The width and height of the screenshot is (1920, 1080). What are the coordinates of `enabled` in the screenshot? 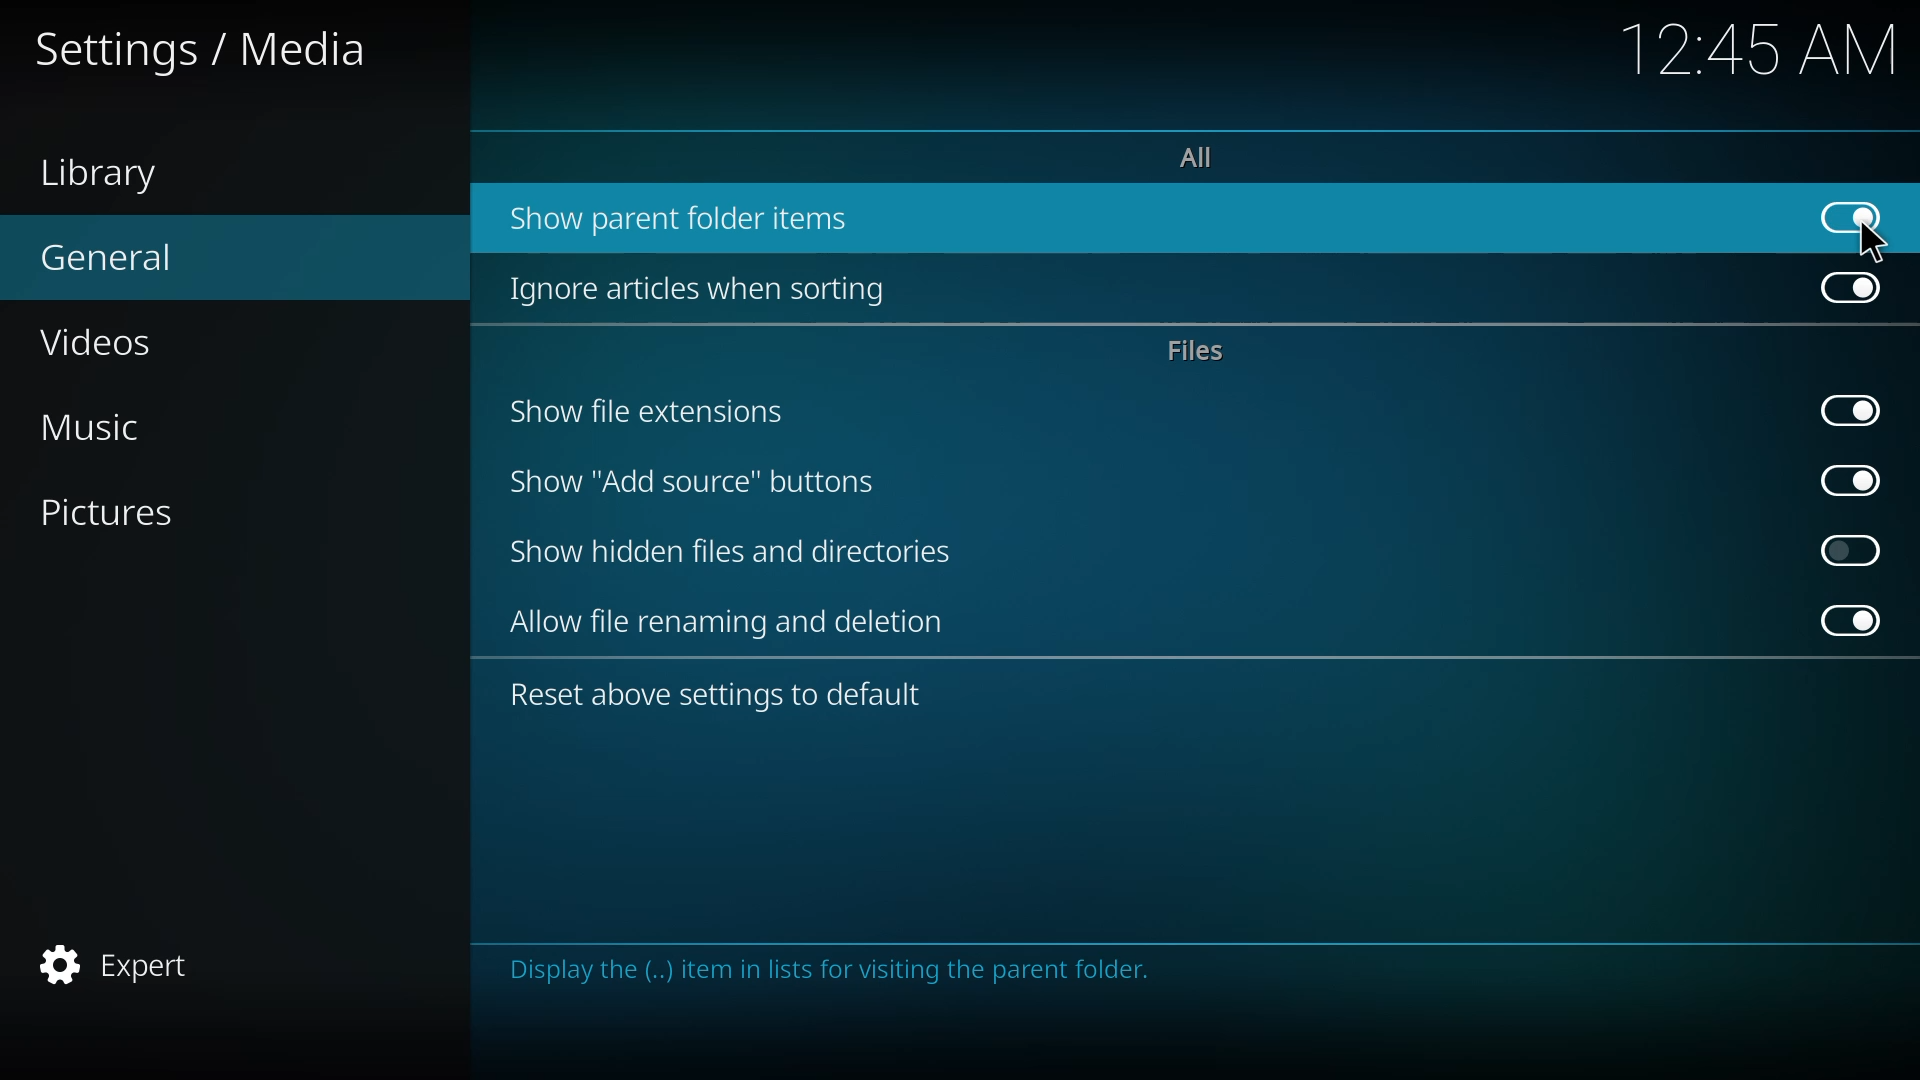 It's located at (1845, 479).